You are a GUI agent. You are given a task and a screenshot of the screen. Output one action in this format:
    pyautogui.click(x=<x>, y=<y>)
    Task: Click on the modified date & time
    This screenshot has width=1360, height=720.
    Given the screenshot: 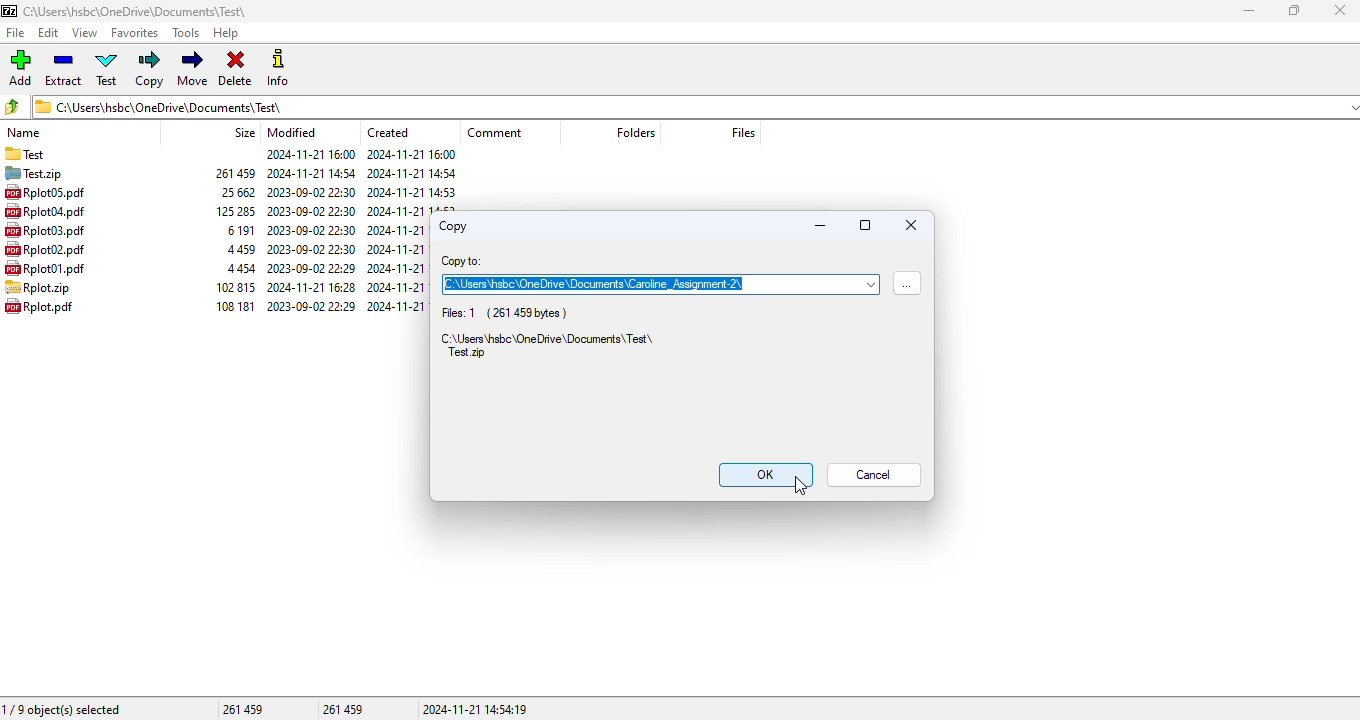 What is the action you would take?
    pyautogui.click(x=311, y=192)
    